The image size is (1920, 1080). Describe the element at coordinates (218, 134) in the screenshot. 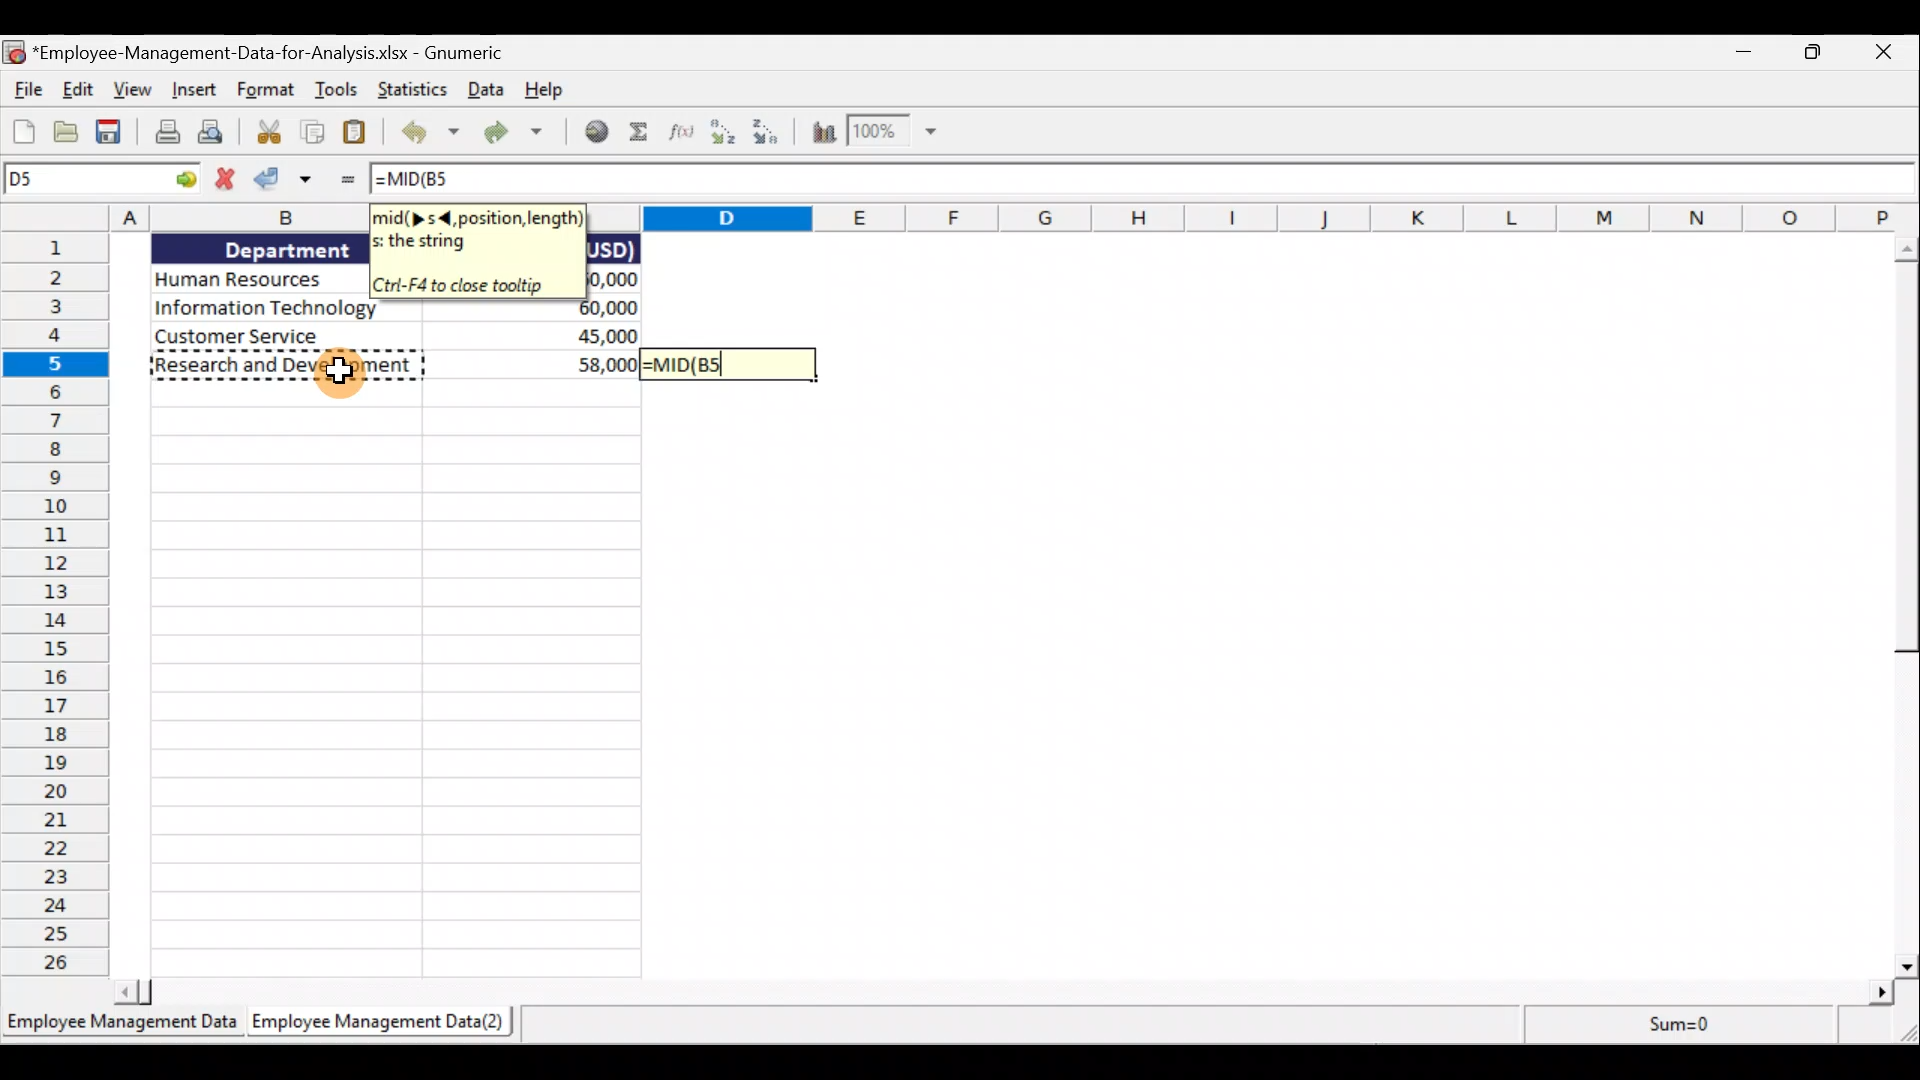

I see `Print preview` at that location.